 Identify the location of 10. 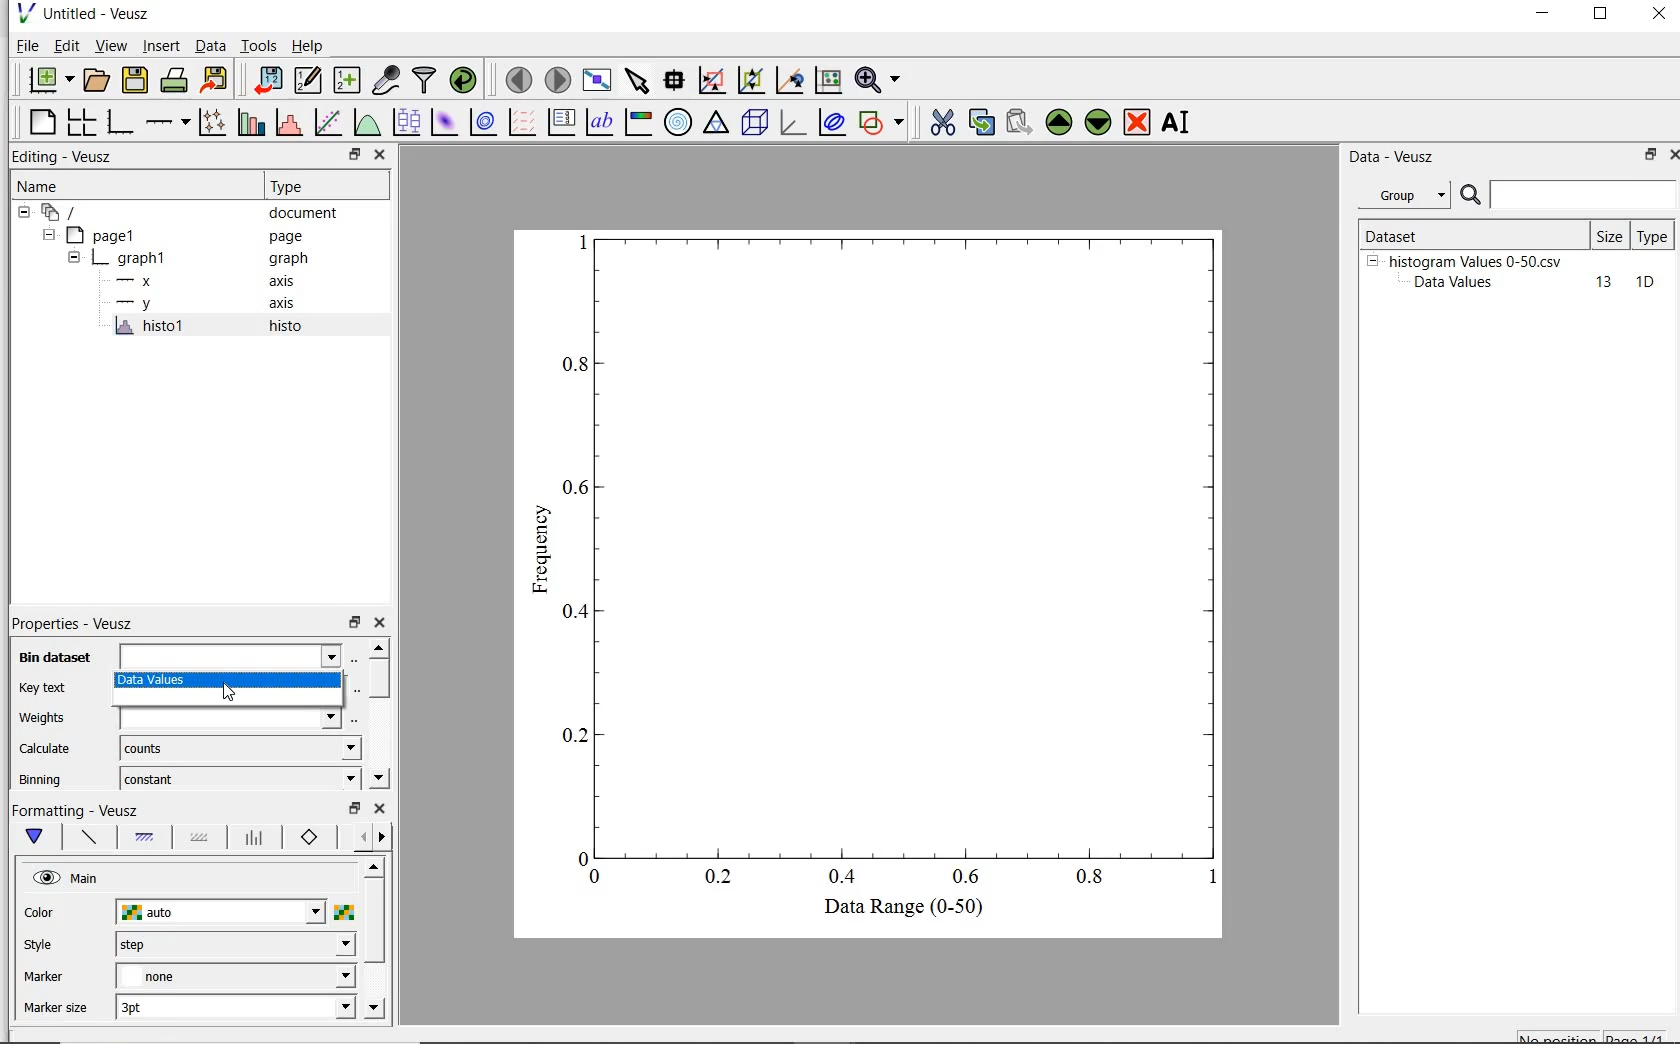
(1645, 283).